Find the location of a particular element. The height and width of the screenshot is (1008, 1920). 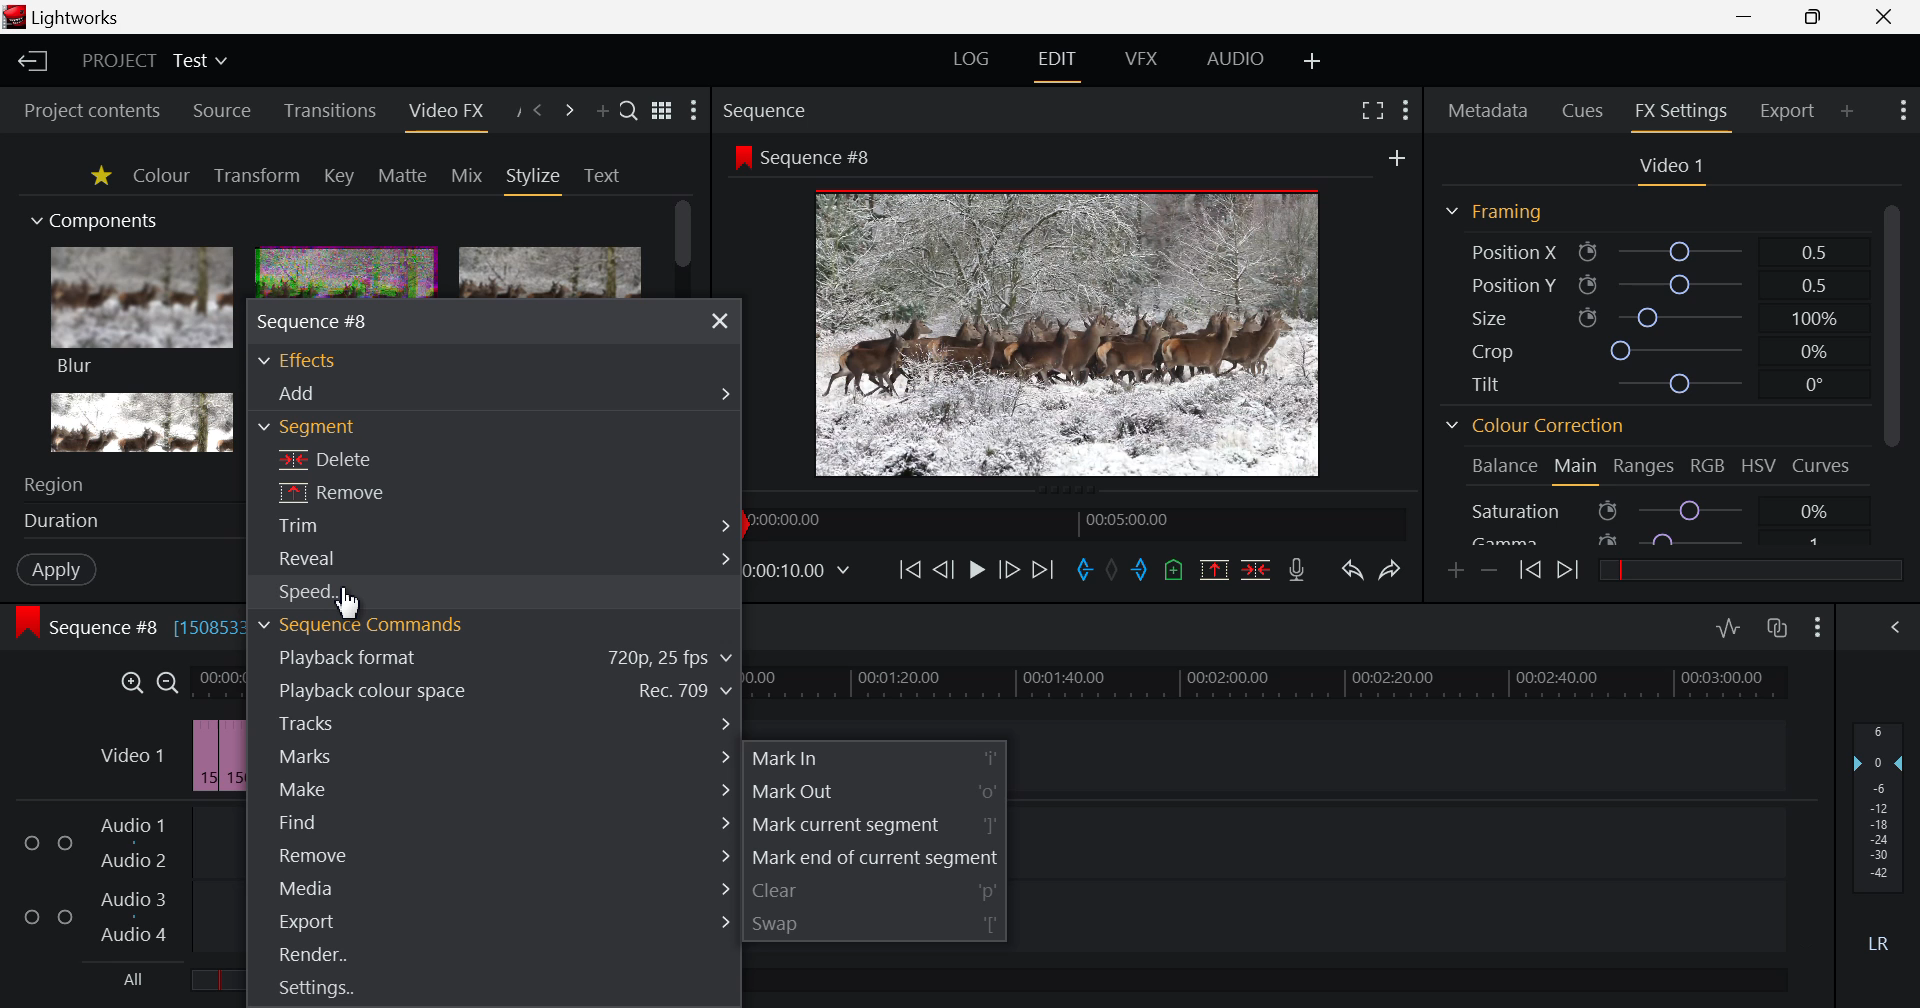

Add Layout is located at coordinates (1310, 61).